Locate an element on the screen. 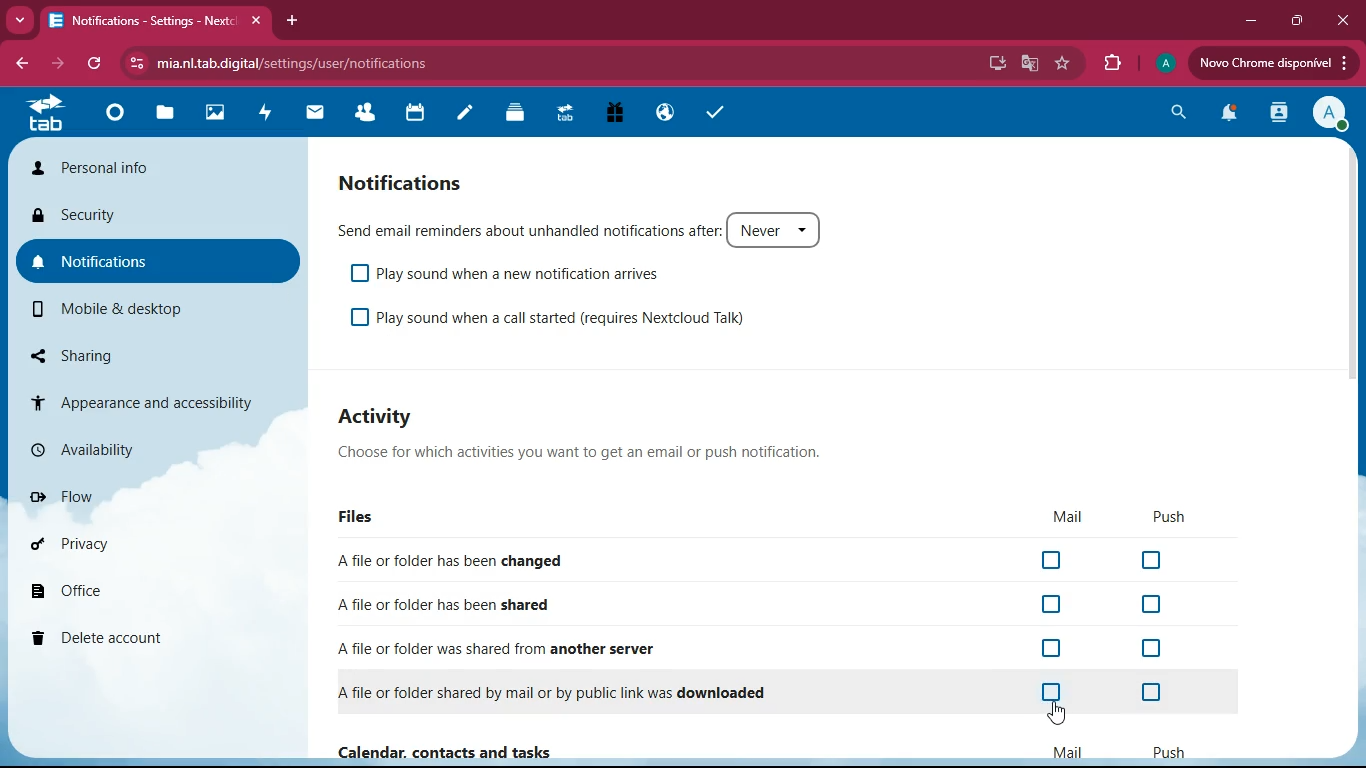 The height and width of the screenshot is (768, 1366). files is located at coordinates (164, 115).